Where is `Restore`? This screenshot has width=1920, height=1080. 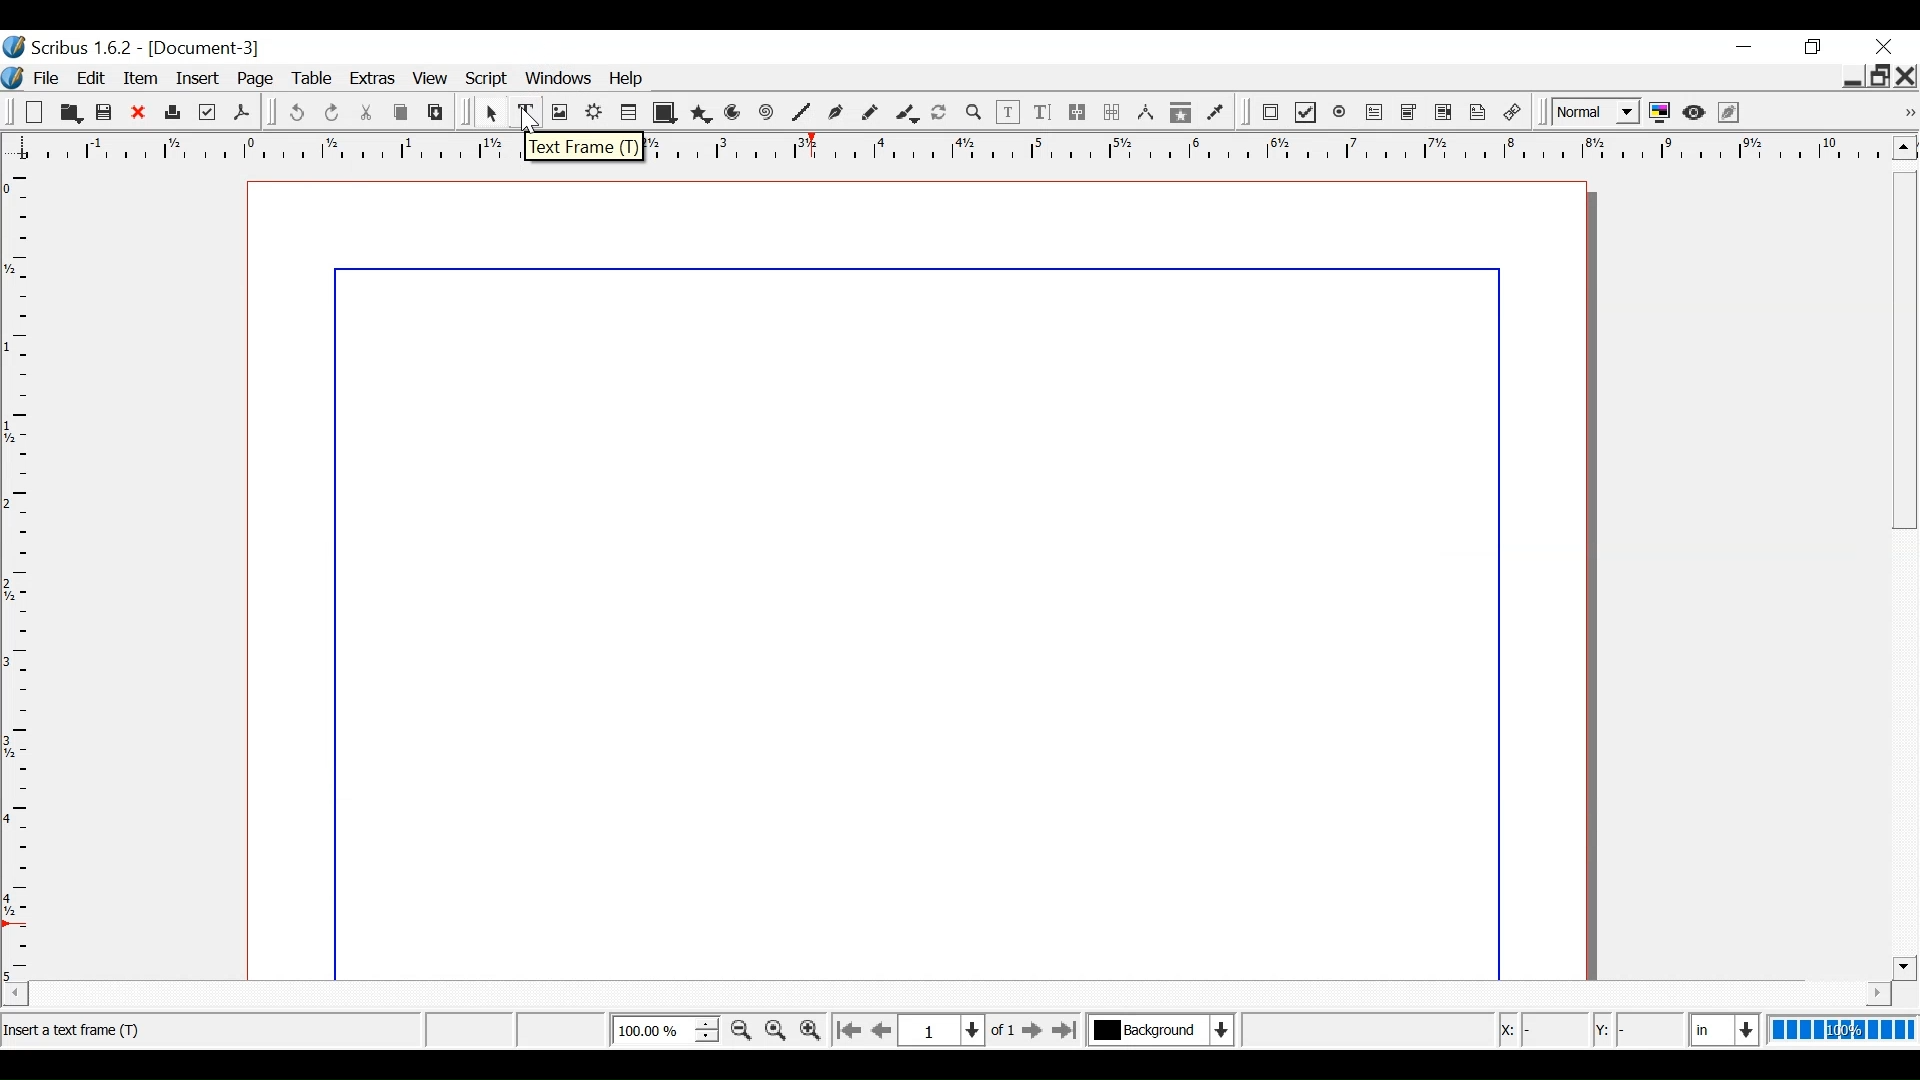
Restore is located at coordinates (1880, 74).